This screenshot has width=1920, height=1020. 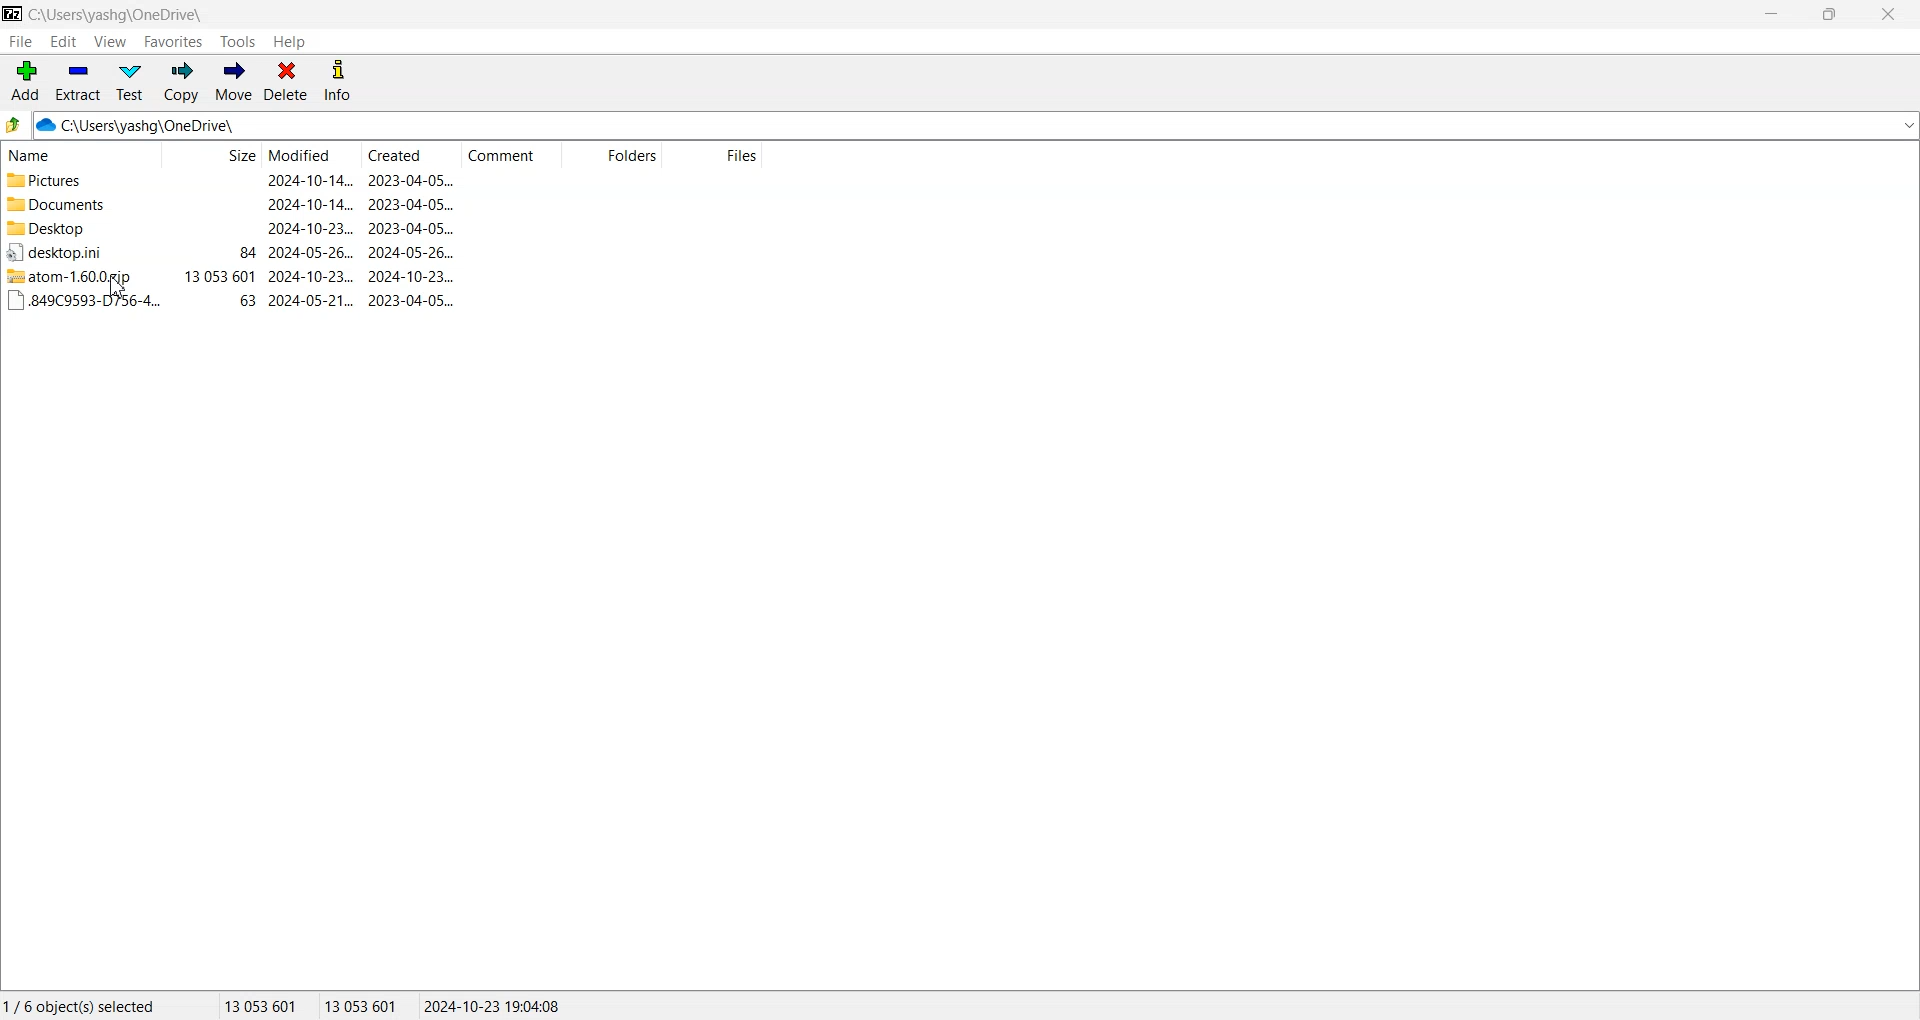 What do you see at coordinates (611, 156) in the screenshot?
I see `Folders` at bounding box center [611, 156].